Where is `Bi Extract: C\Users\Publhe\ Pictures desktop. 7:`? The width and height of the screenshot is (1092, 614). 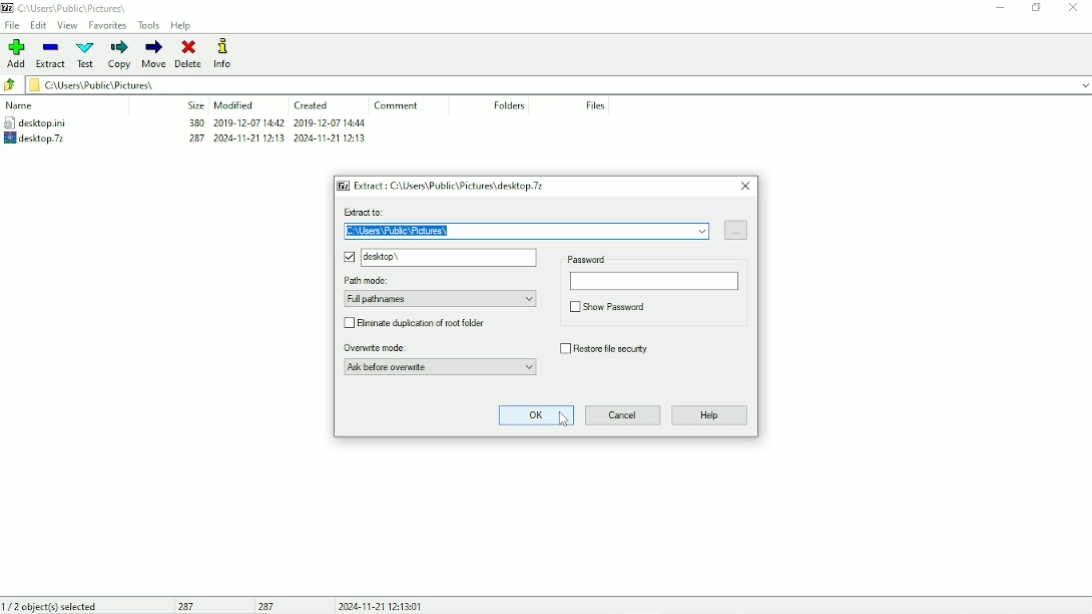
Bi Extract: C\Users\Publhe\ Pictures desktop. 7: is located at coordinates (454, 186).